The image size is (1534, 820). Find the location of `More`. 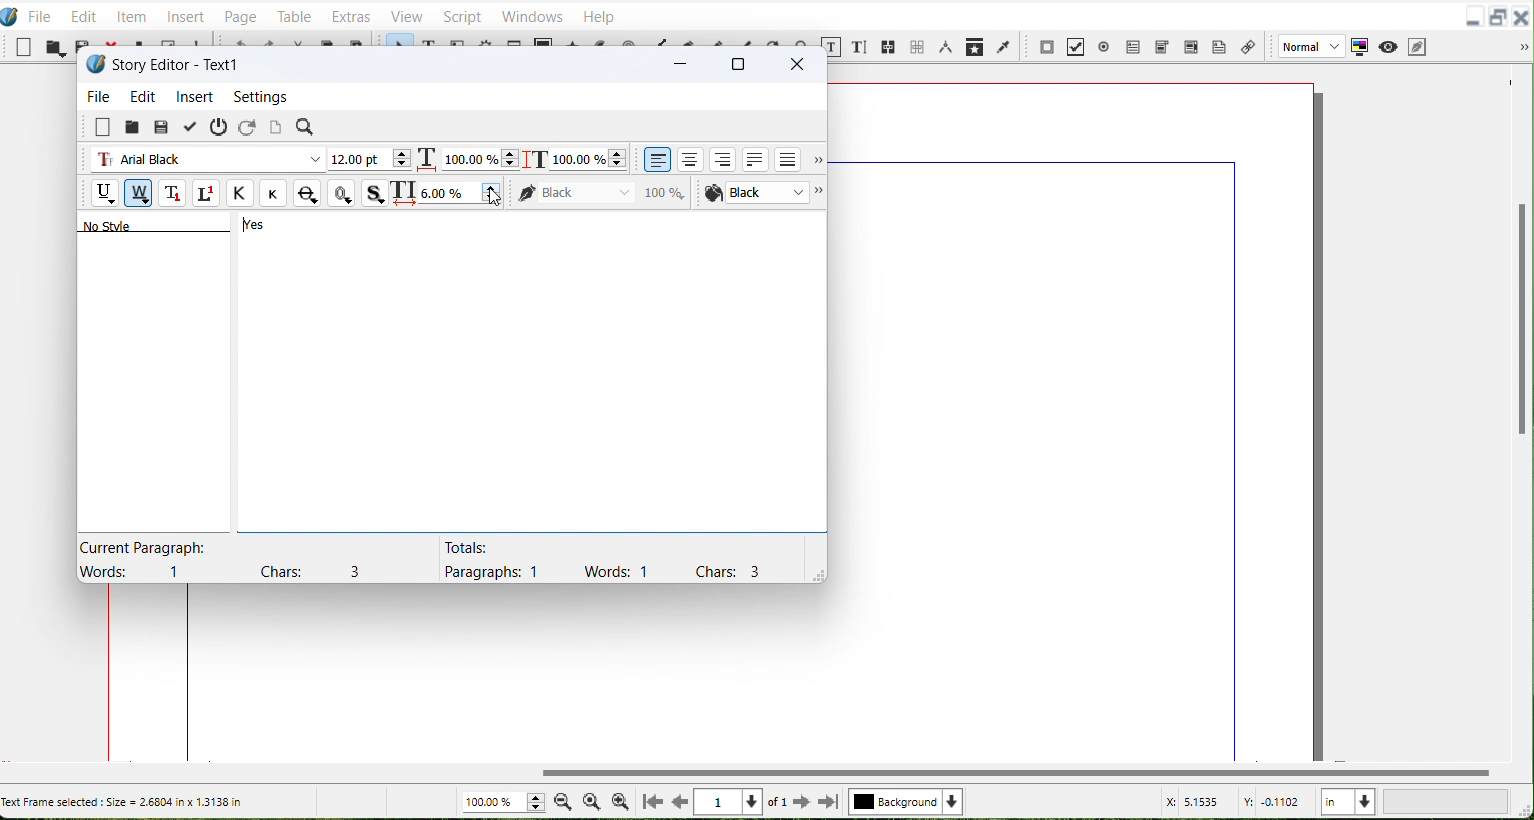

More is located at coordinates (818, 158).